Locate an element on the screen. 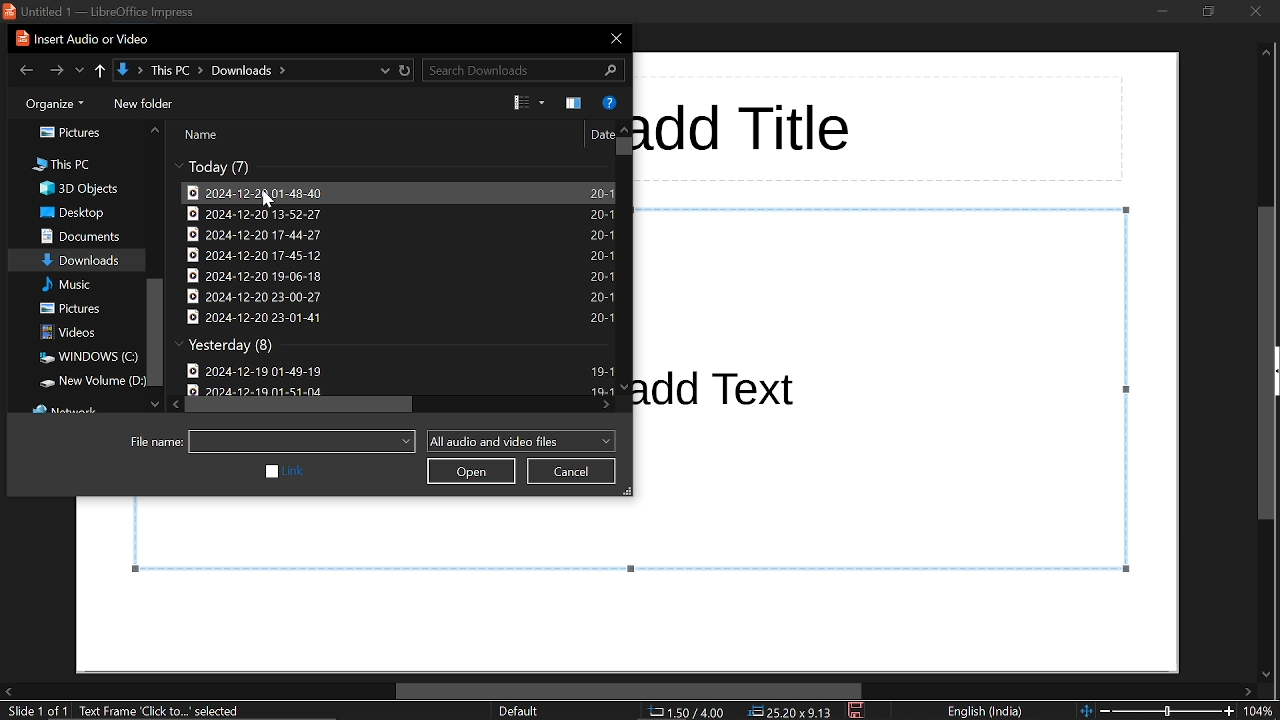 This screenshot has height=720, width=1280. file titled "2024-12-20 23-00-27" is located at coordinates (399, 297).